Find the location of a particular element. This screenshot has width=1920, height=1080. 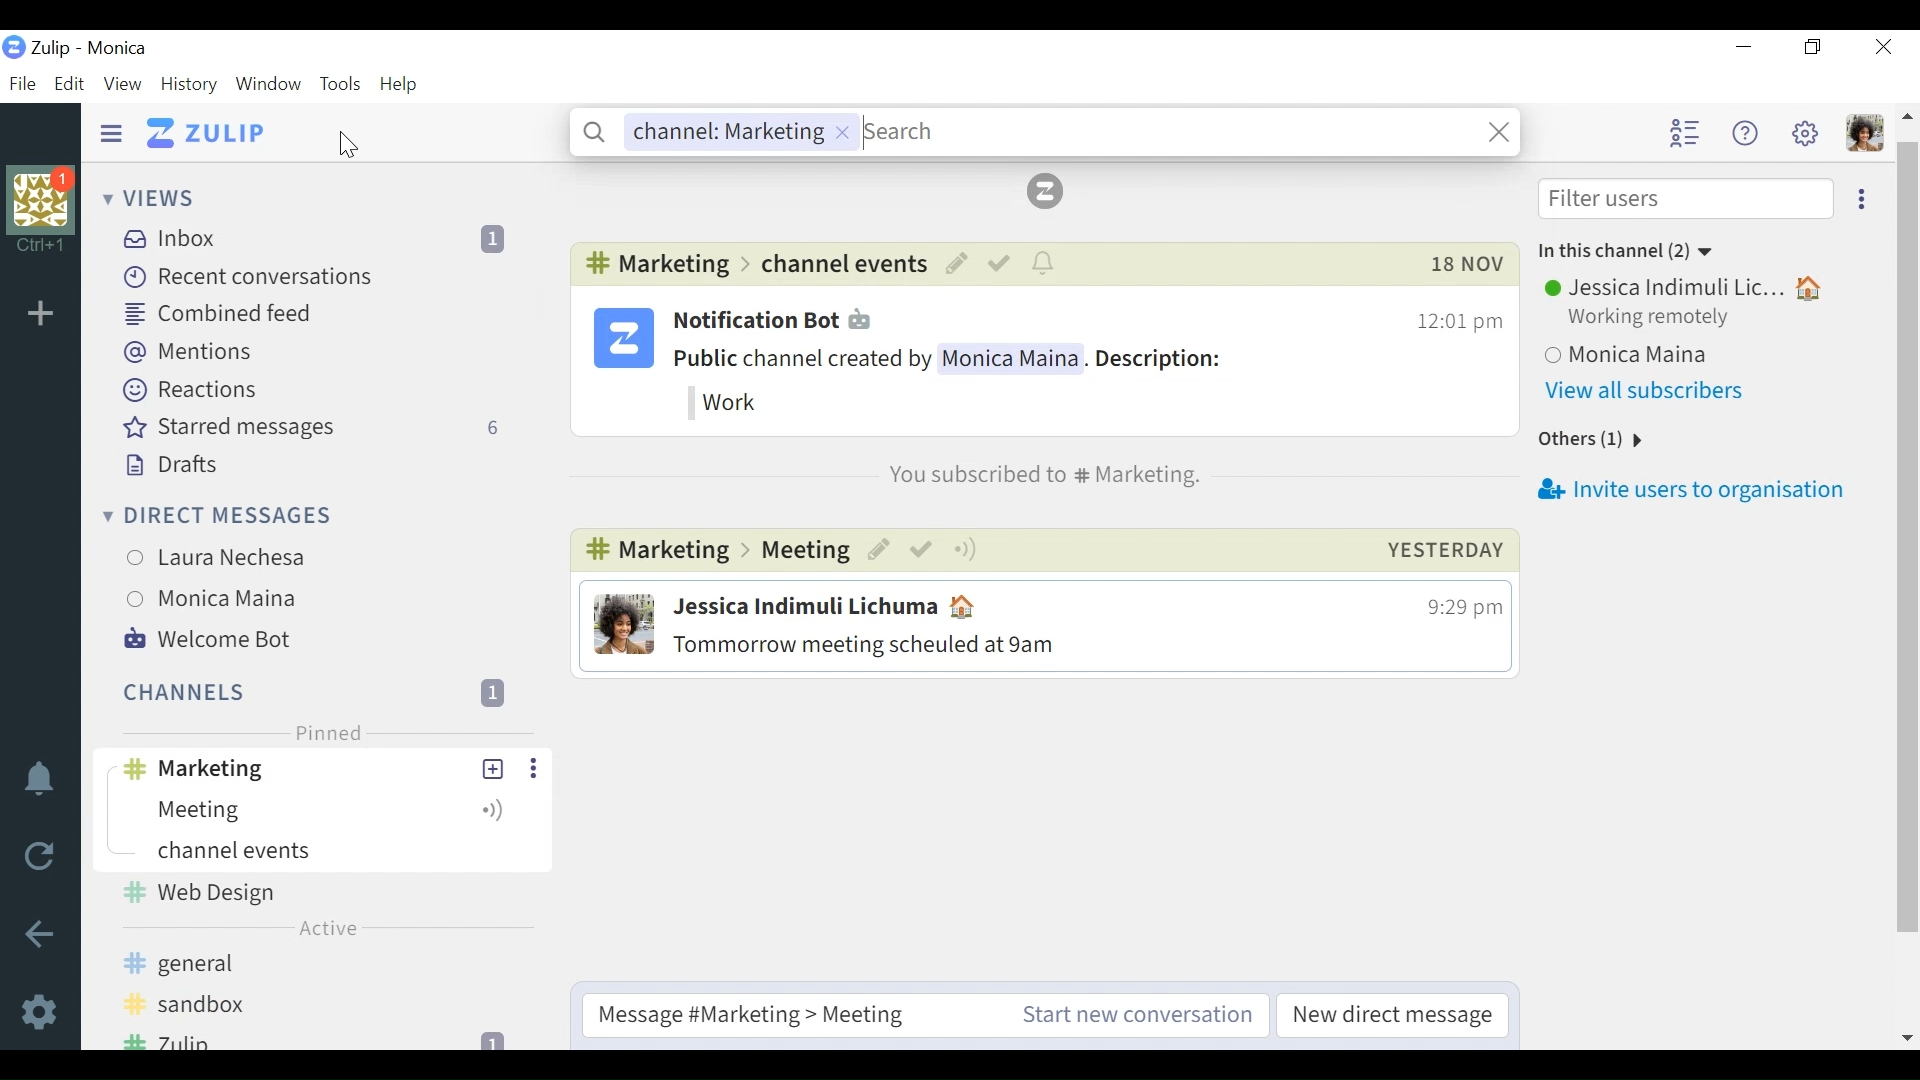

more is located at coordinates (970, 549).